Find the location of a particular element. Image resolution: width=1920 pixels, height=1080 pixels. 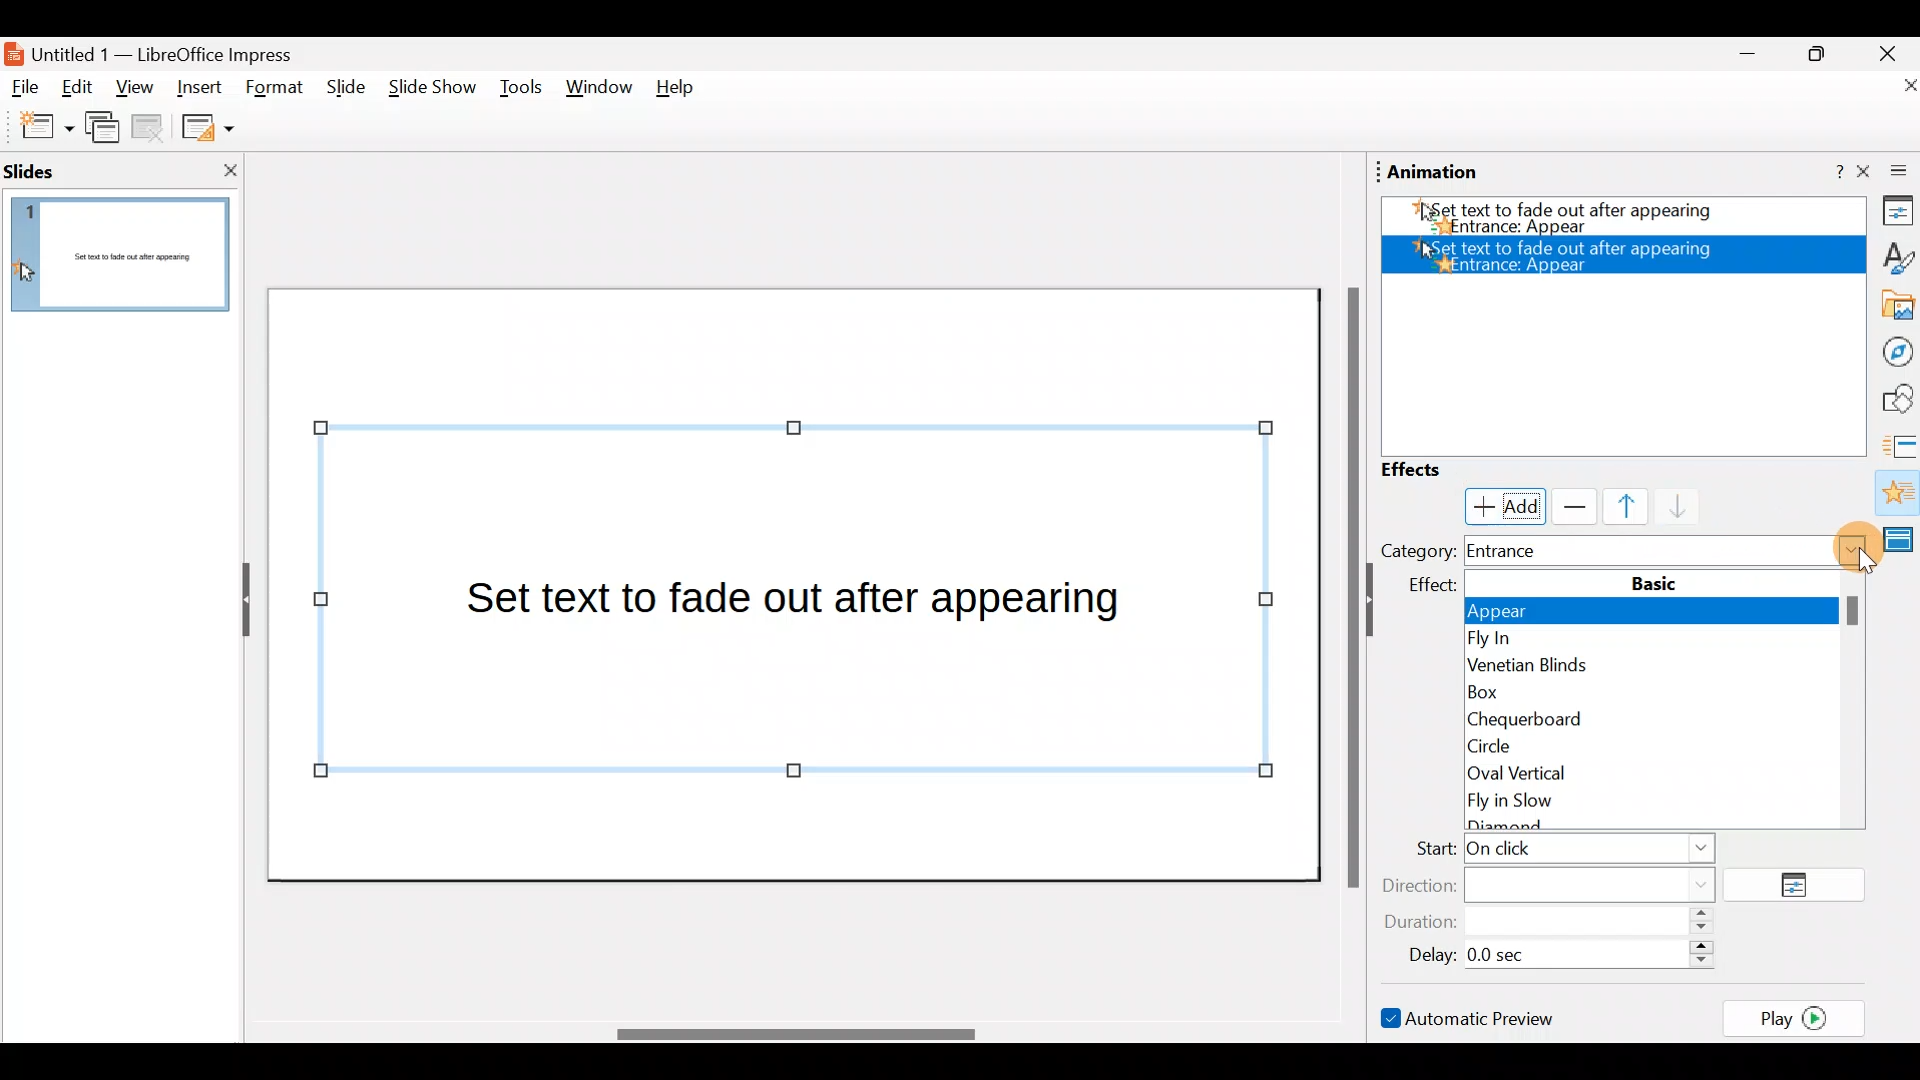

Delete slide is located at coordinates (151, 130).